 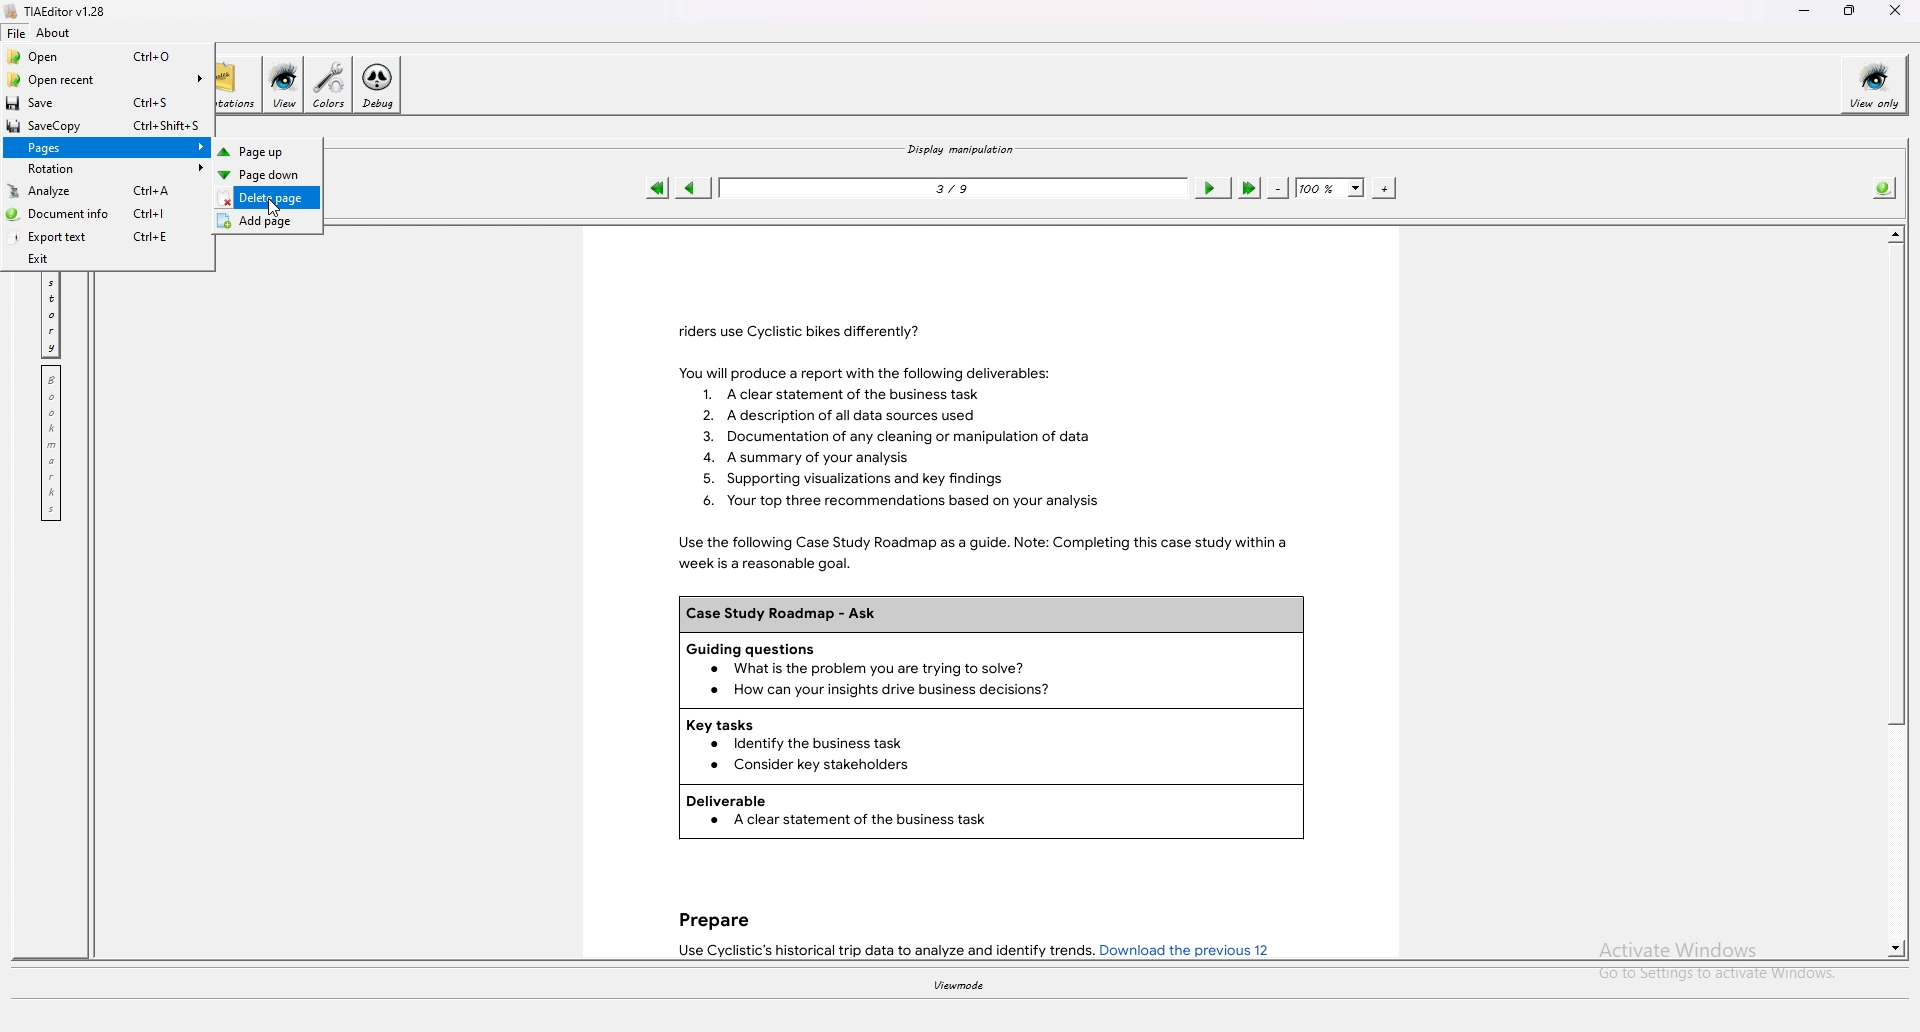 What do you see at coordinates (1895, 485) in the screenshot?
I see `scroll bar` at bounding box center [1895, 485].